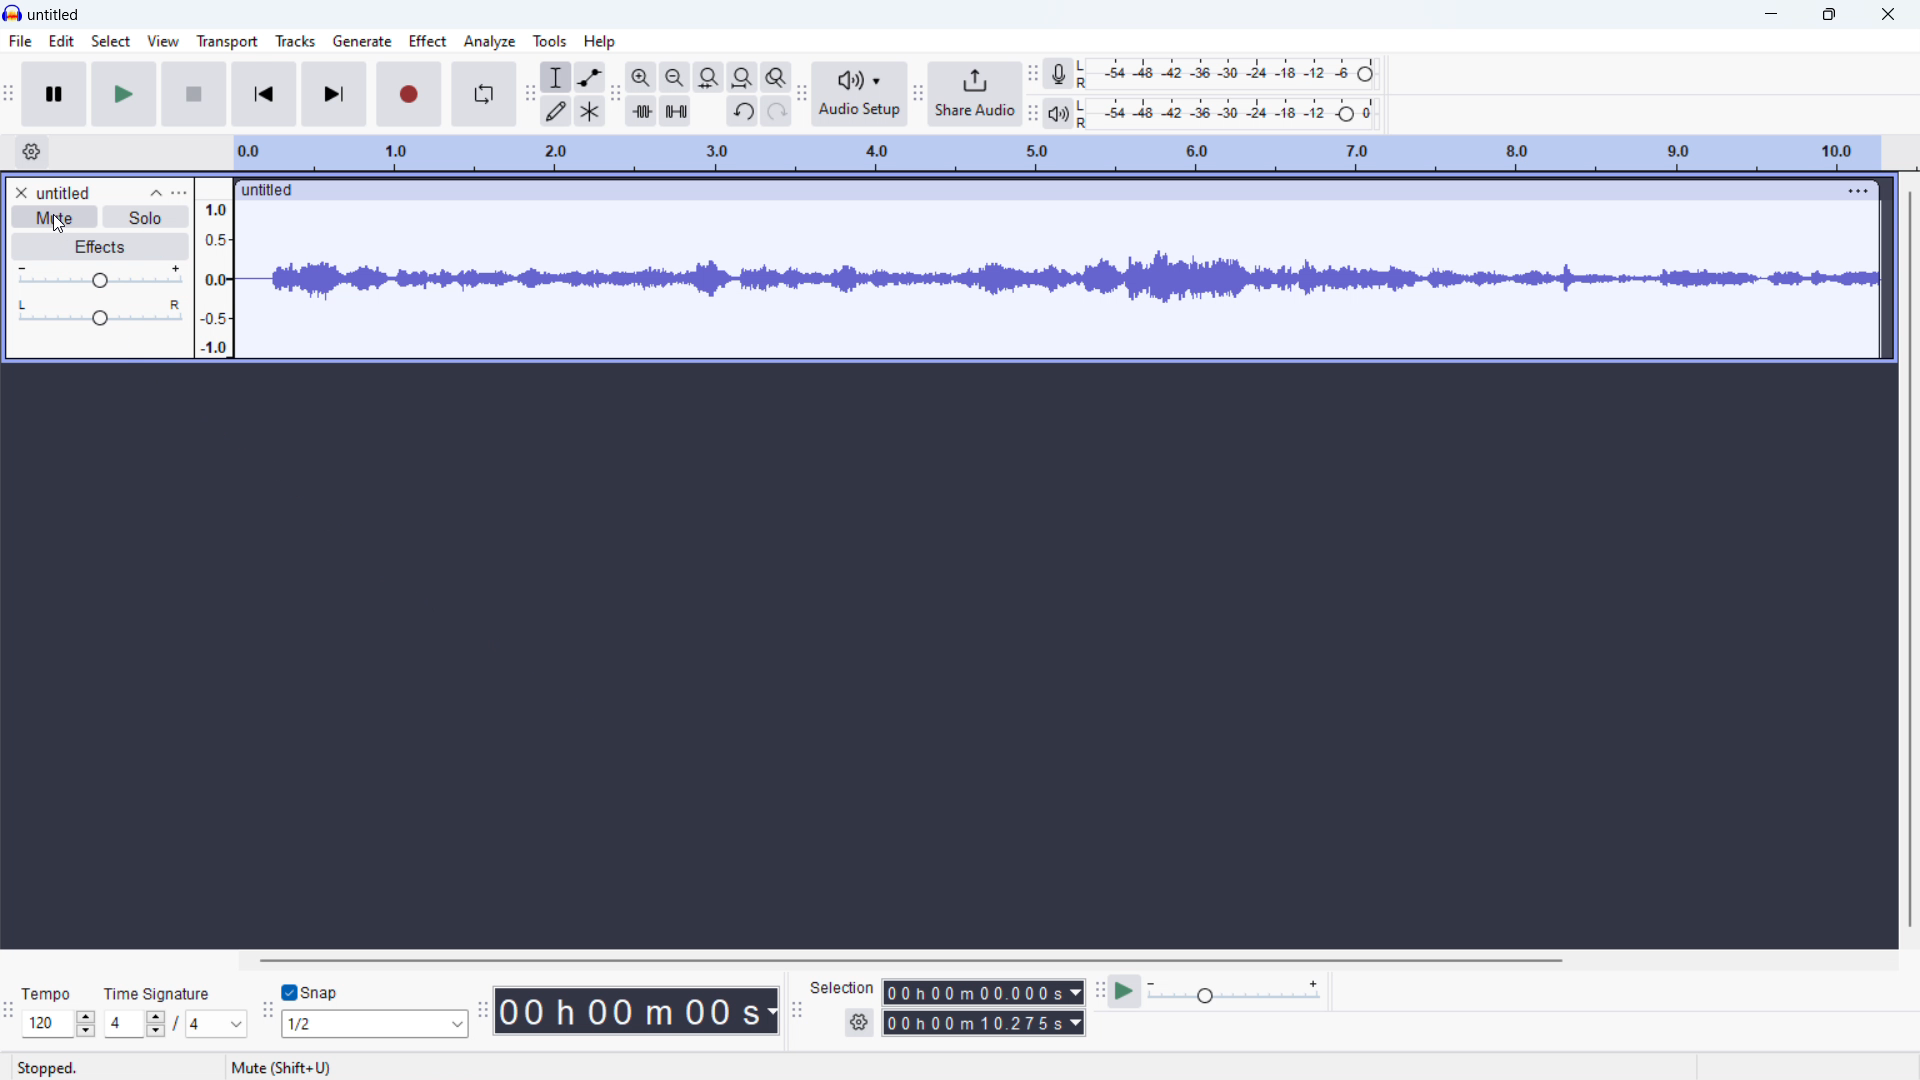 This screenshot has width=1920, height=1080. I want to click on share audio, so click(974, 94).